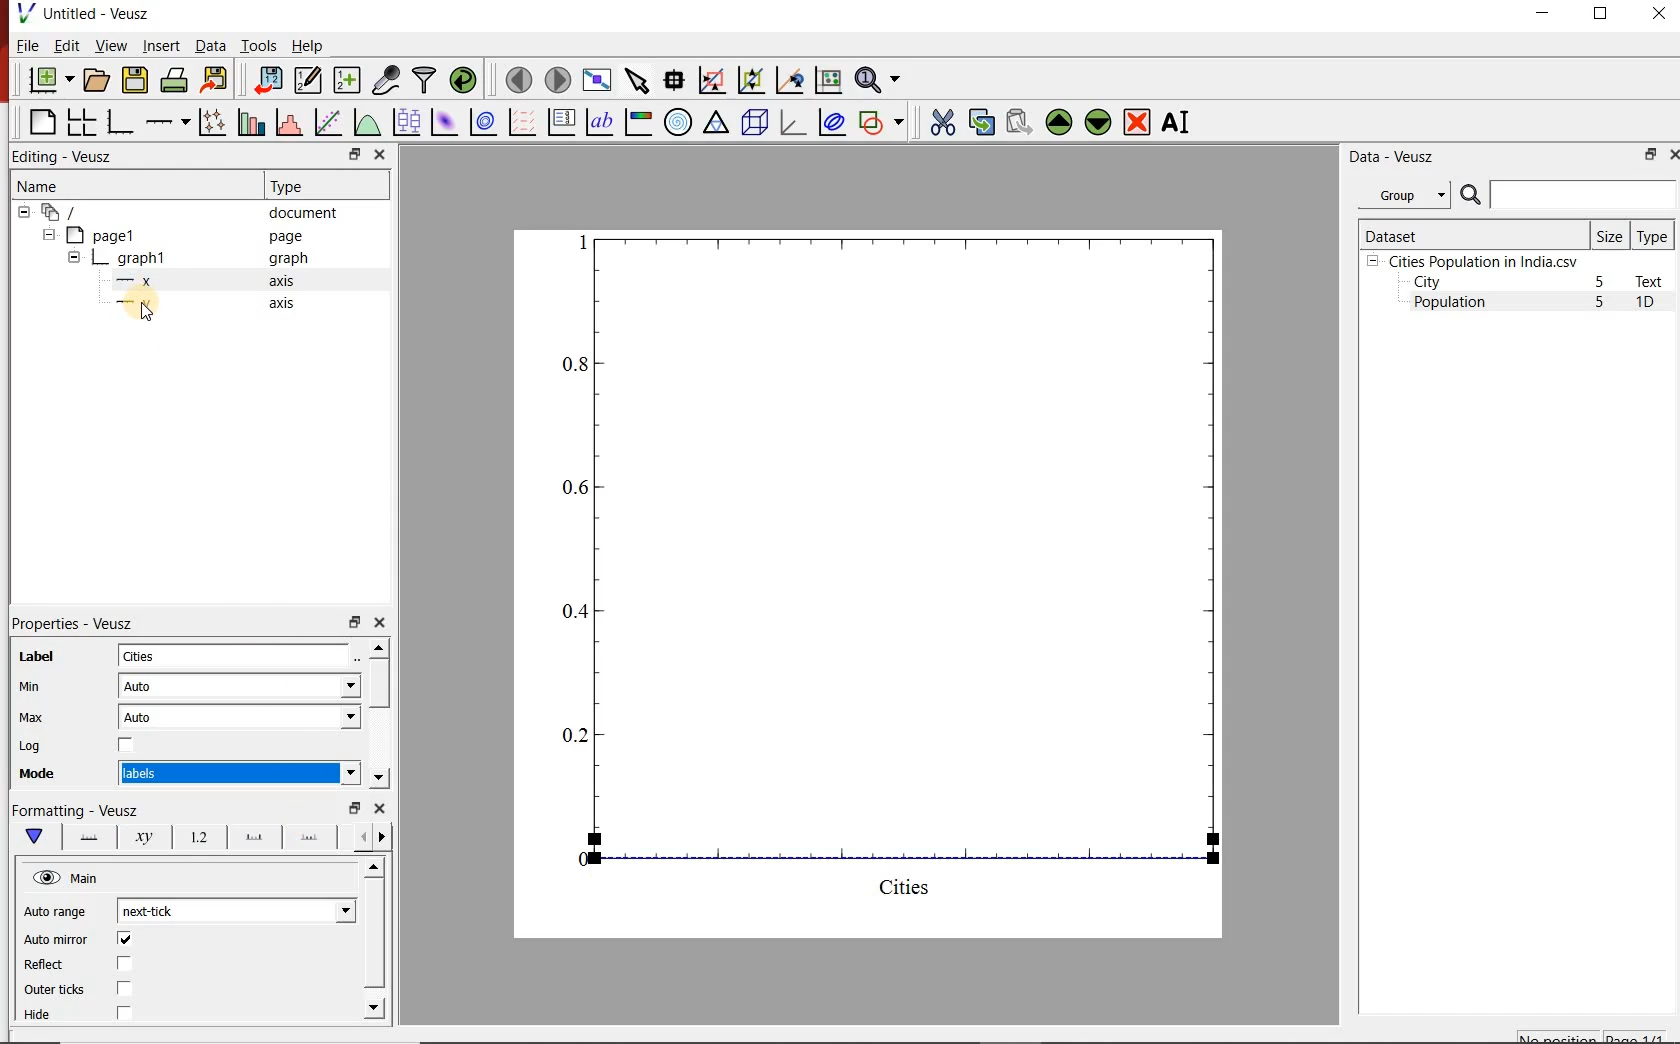 The width and height of the screenshot is (1680, 1044). What do you see at coordinates (327, 121) in the screenshot?
I see `fit a function to data` at bounding box center [327, 121].